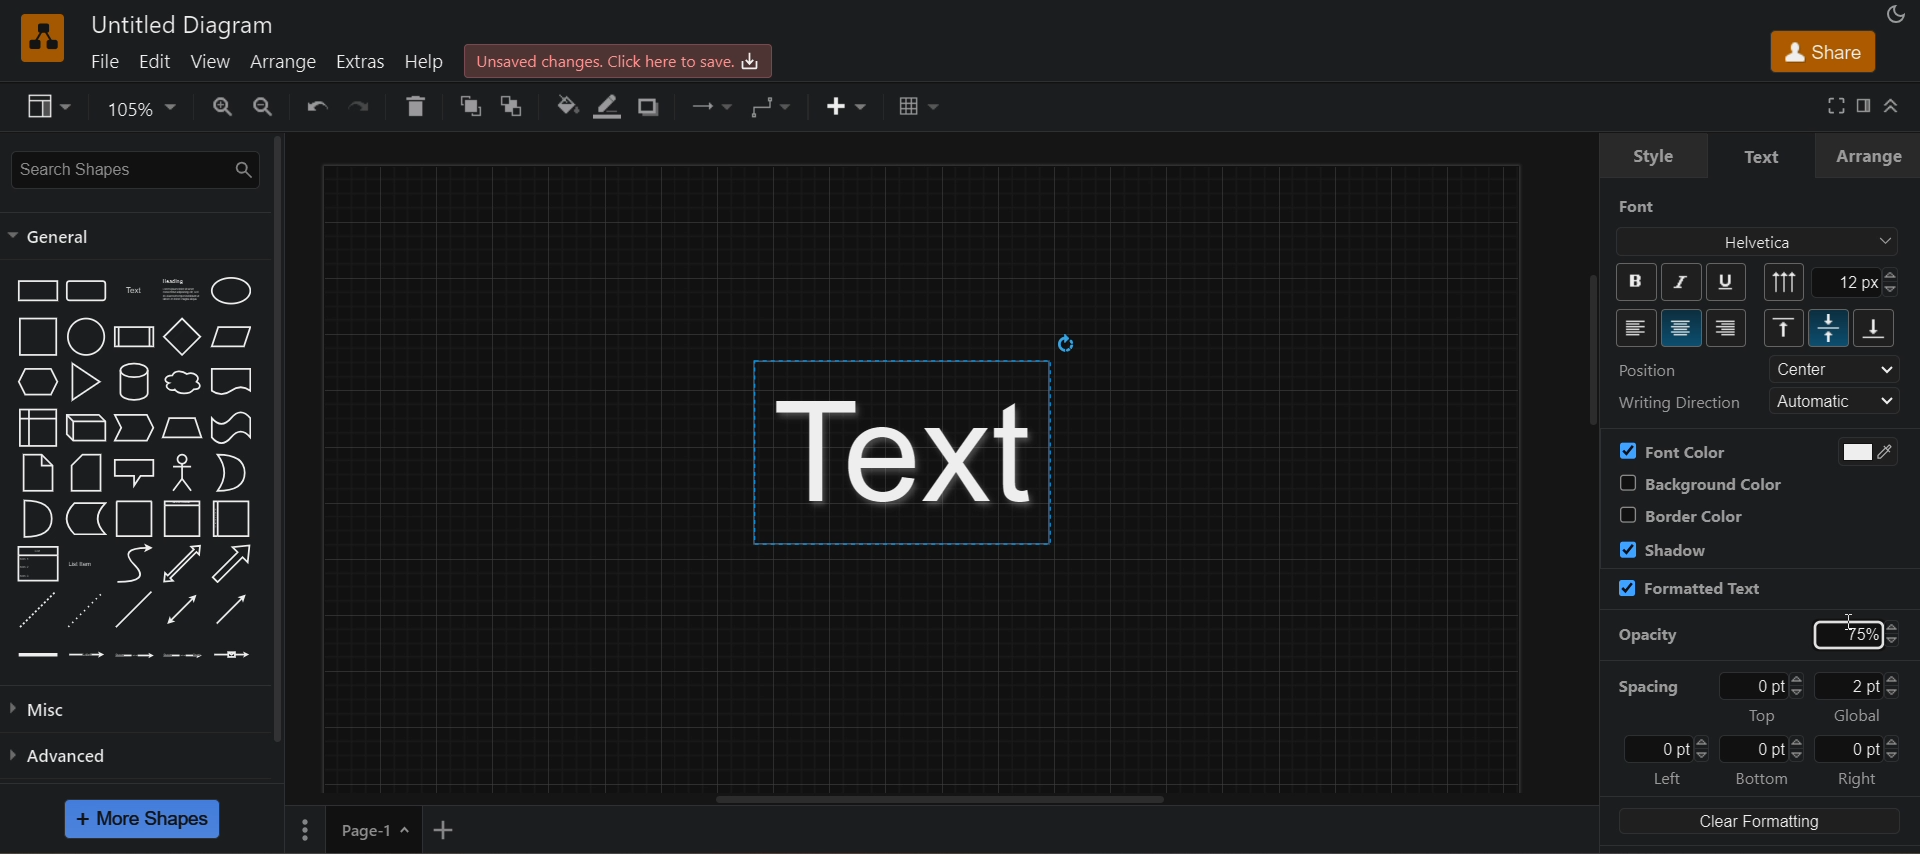 The height and width of the screenshot is (854, 1920). Describe the element at coordinates (38, 518) in the screenshot. I see `and` at that location.